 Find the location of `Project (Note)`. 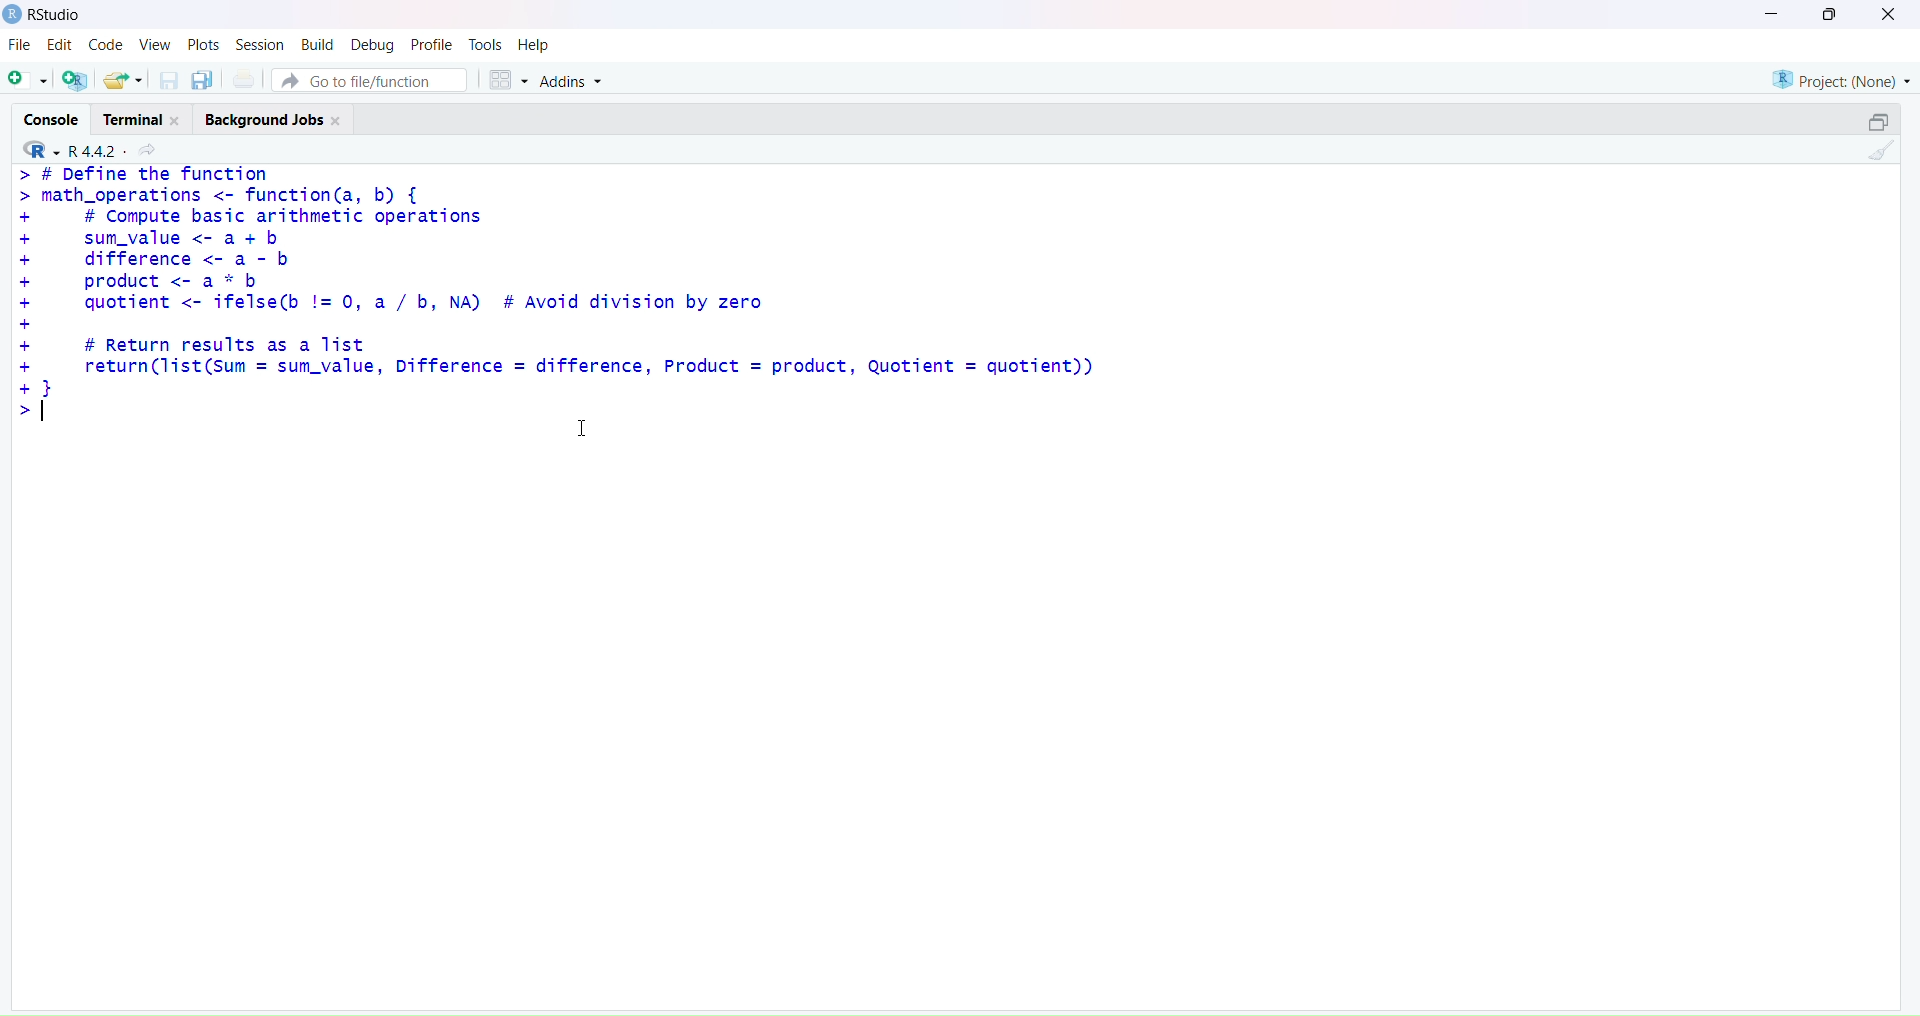

Project (Note) is located at coordinates (1840, 78).